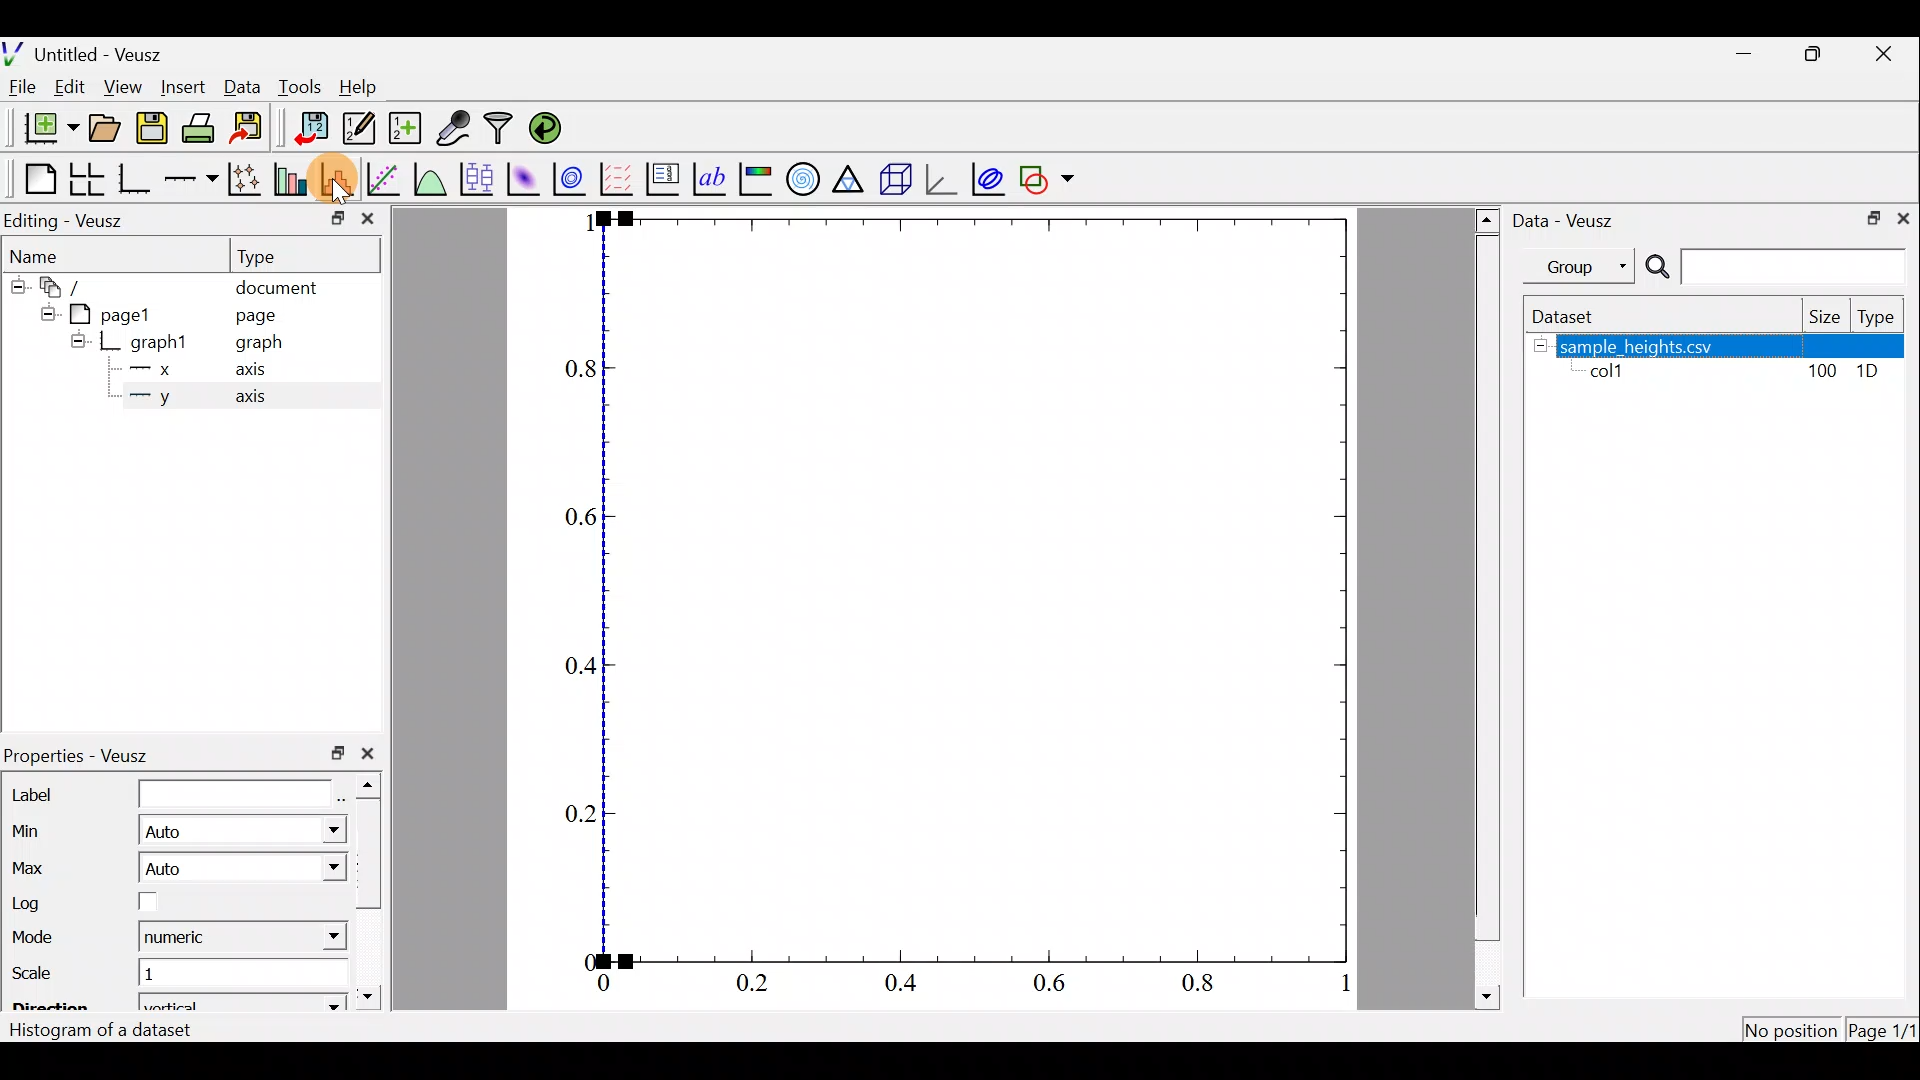 This screenshot has height=1080, width=1920. Describe the element at coordinates (182, 87) in the screenshot. I see `Insert` at that location.